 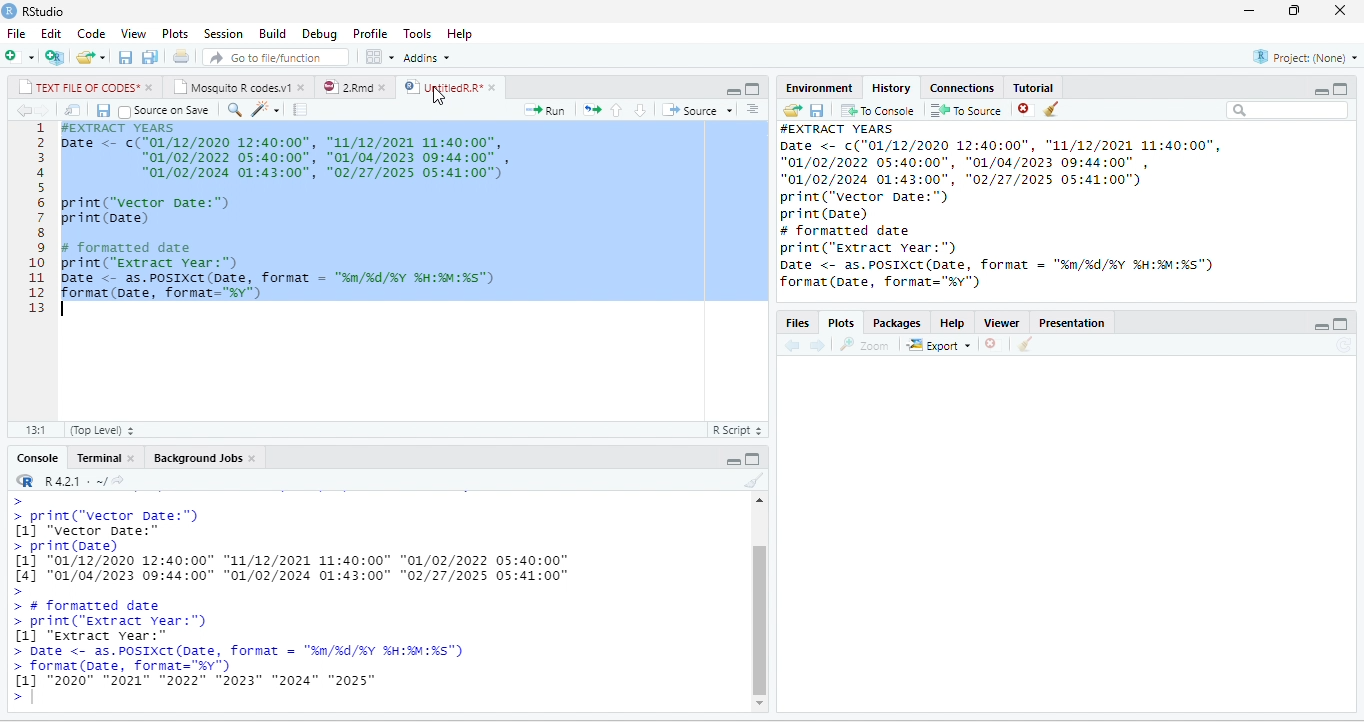 What do you see at coordinates (1025, 343) in the screenshot?
I see `clear` at bounding box center [1025, 343].